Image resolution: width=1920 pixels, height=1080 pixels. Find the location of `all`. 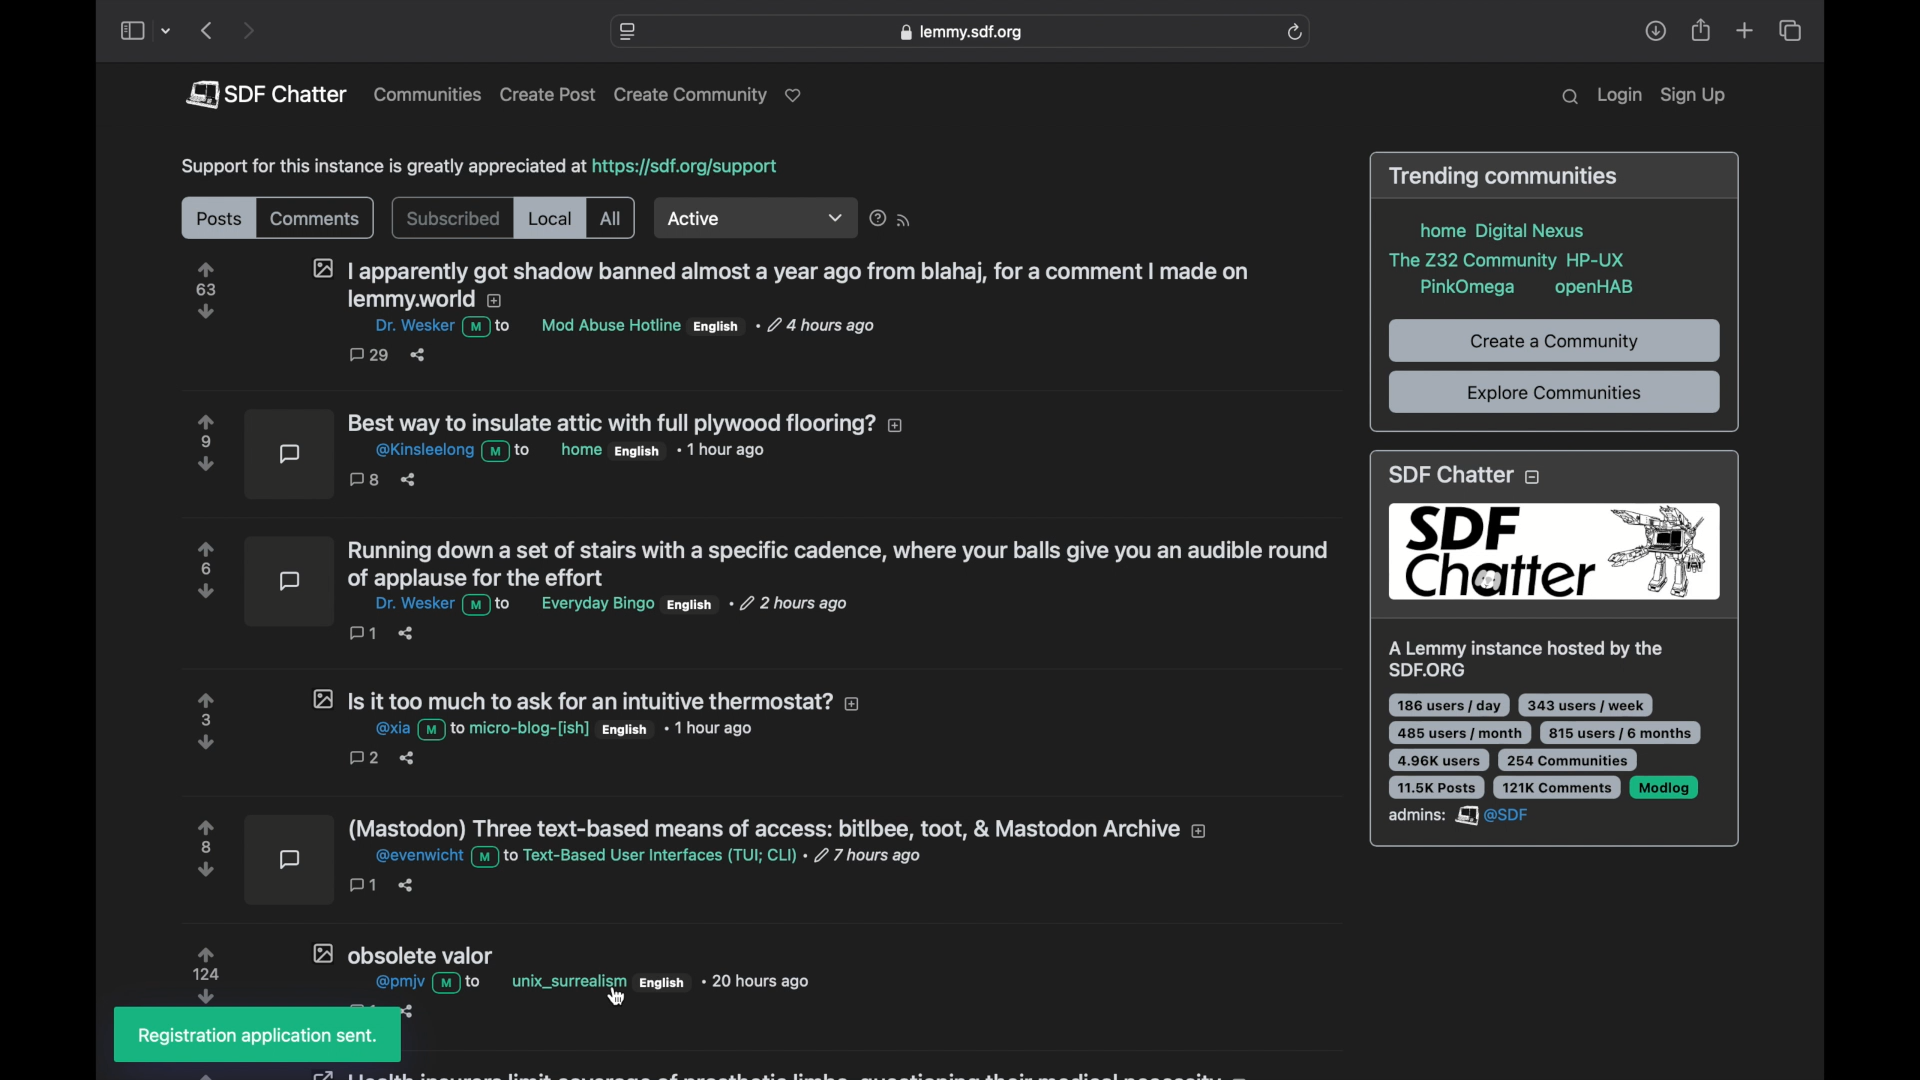

all is located at coordinates (611, 219).